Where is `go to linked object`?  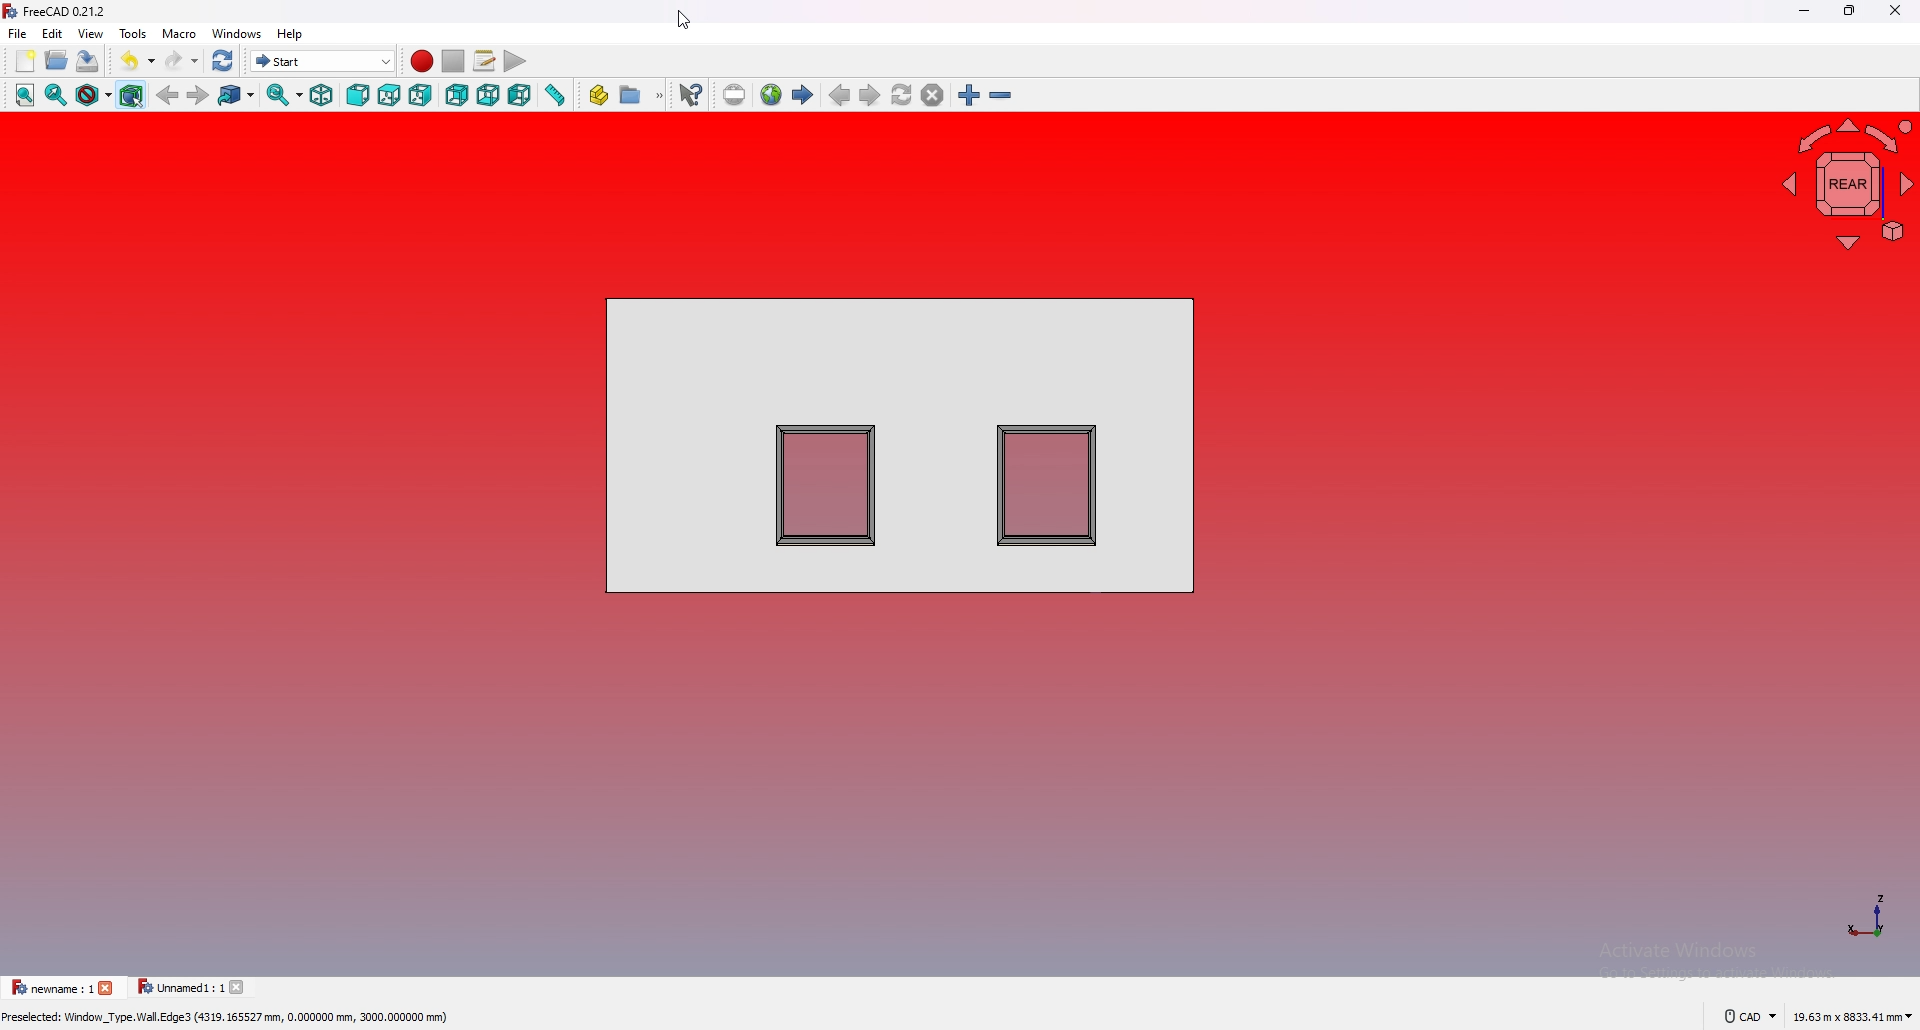 go to linked object is located at coordinates (237, 95).